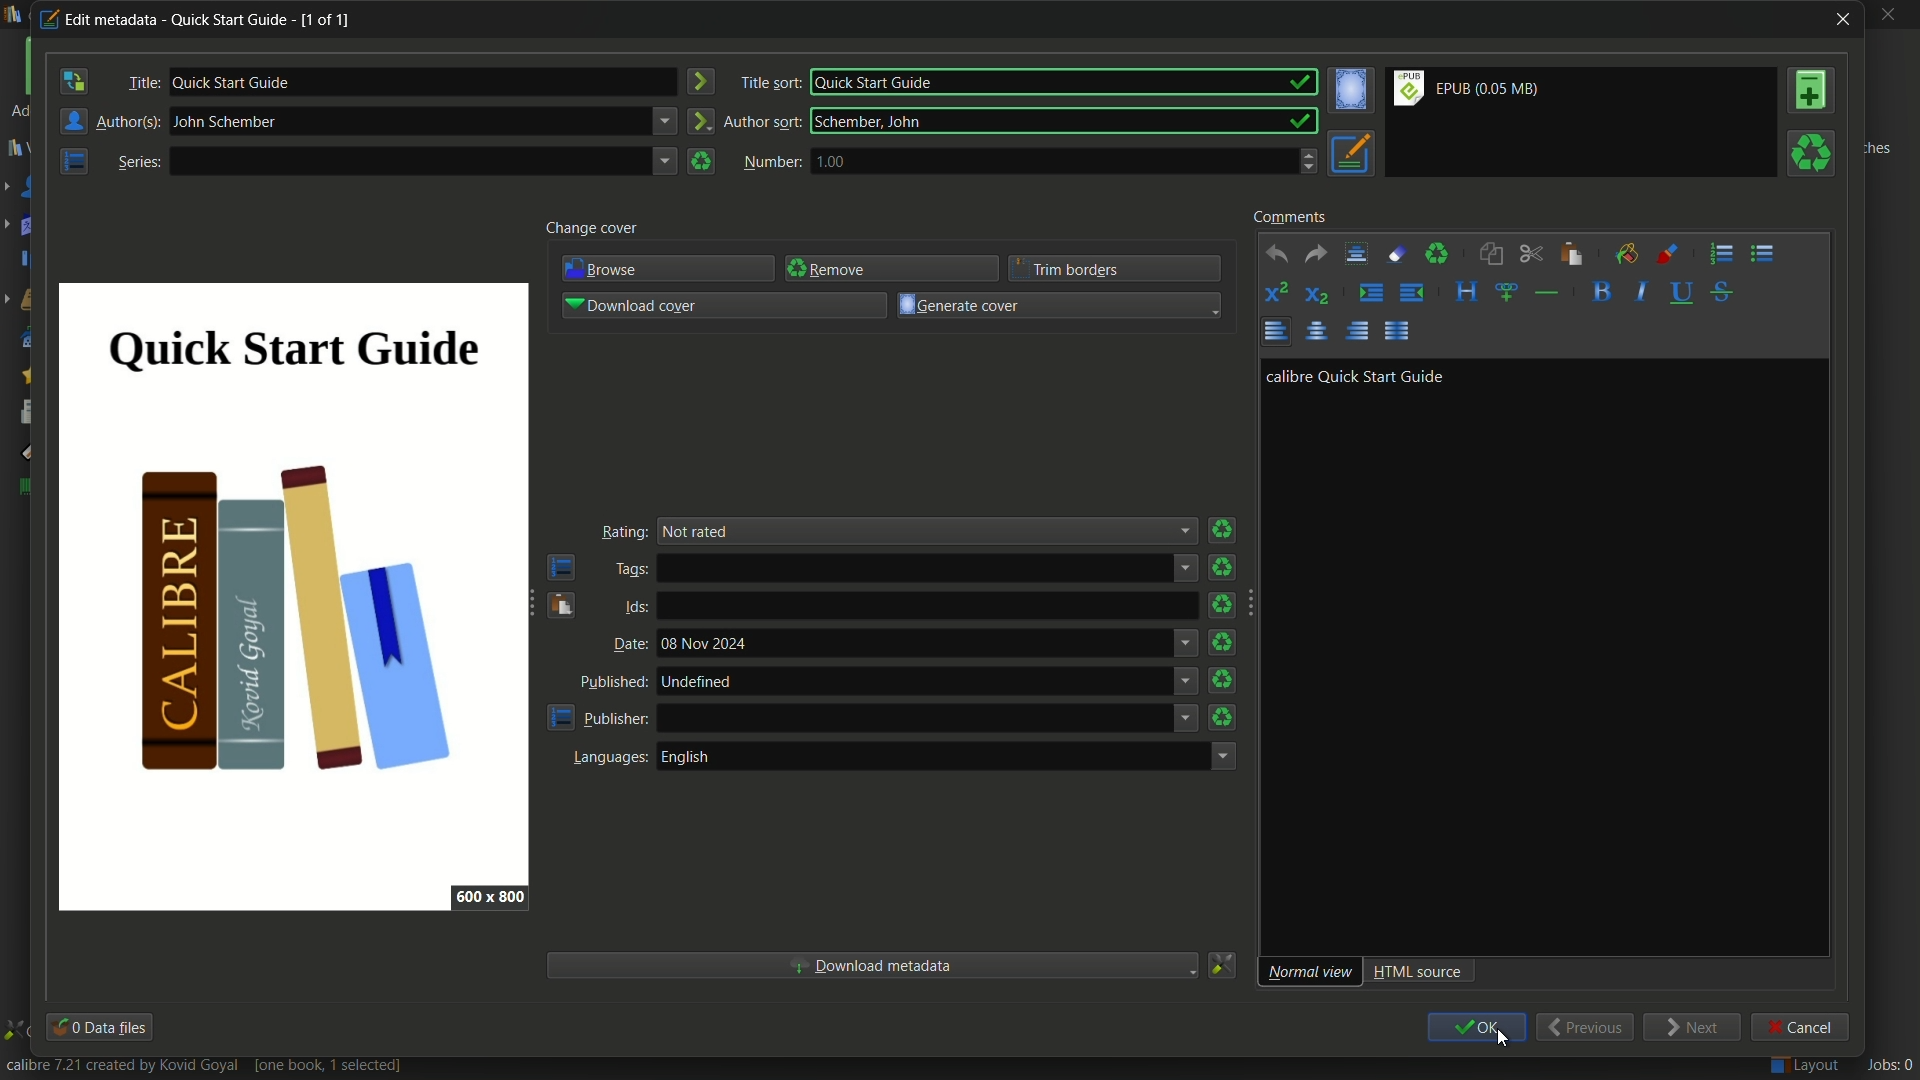 The height and width of the screenshot is (1080, 1920). I want to click on unordered list, so click(1765, 255).